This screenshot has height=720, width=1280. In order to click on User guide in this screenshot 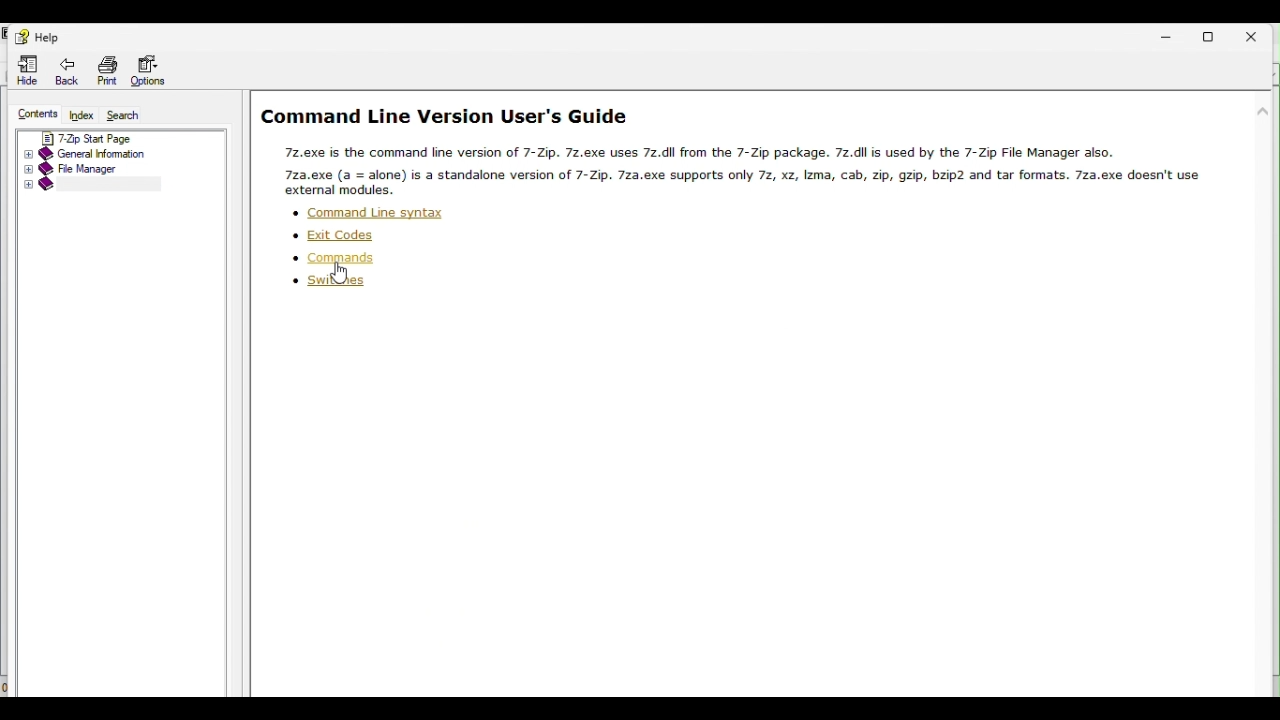, I will do `click(747, 168)`.